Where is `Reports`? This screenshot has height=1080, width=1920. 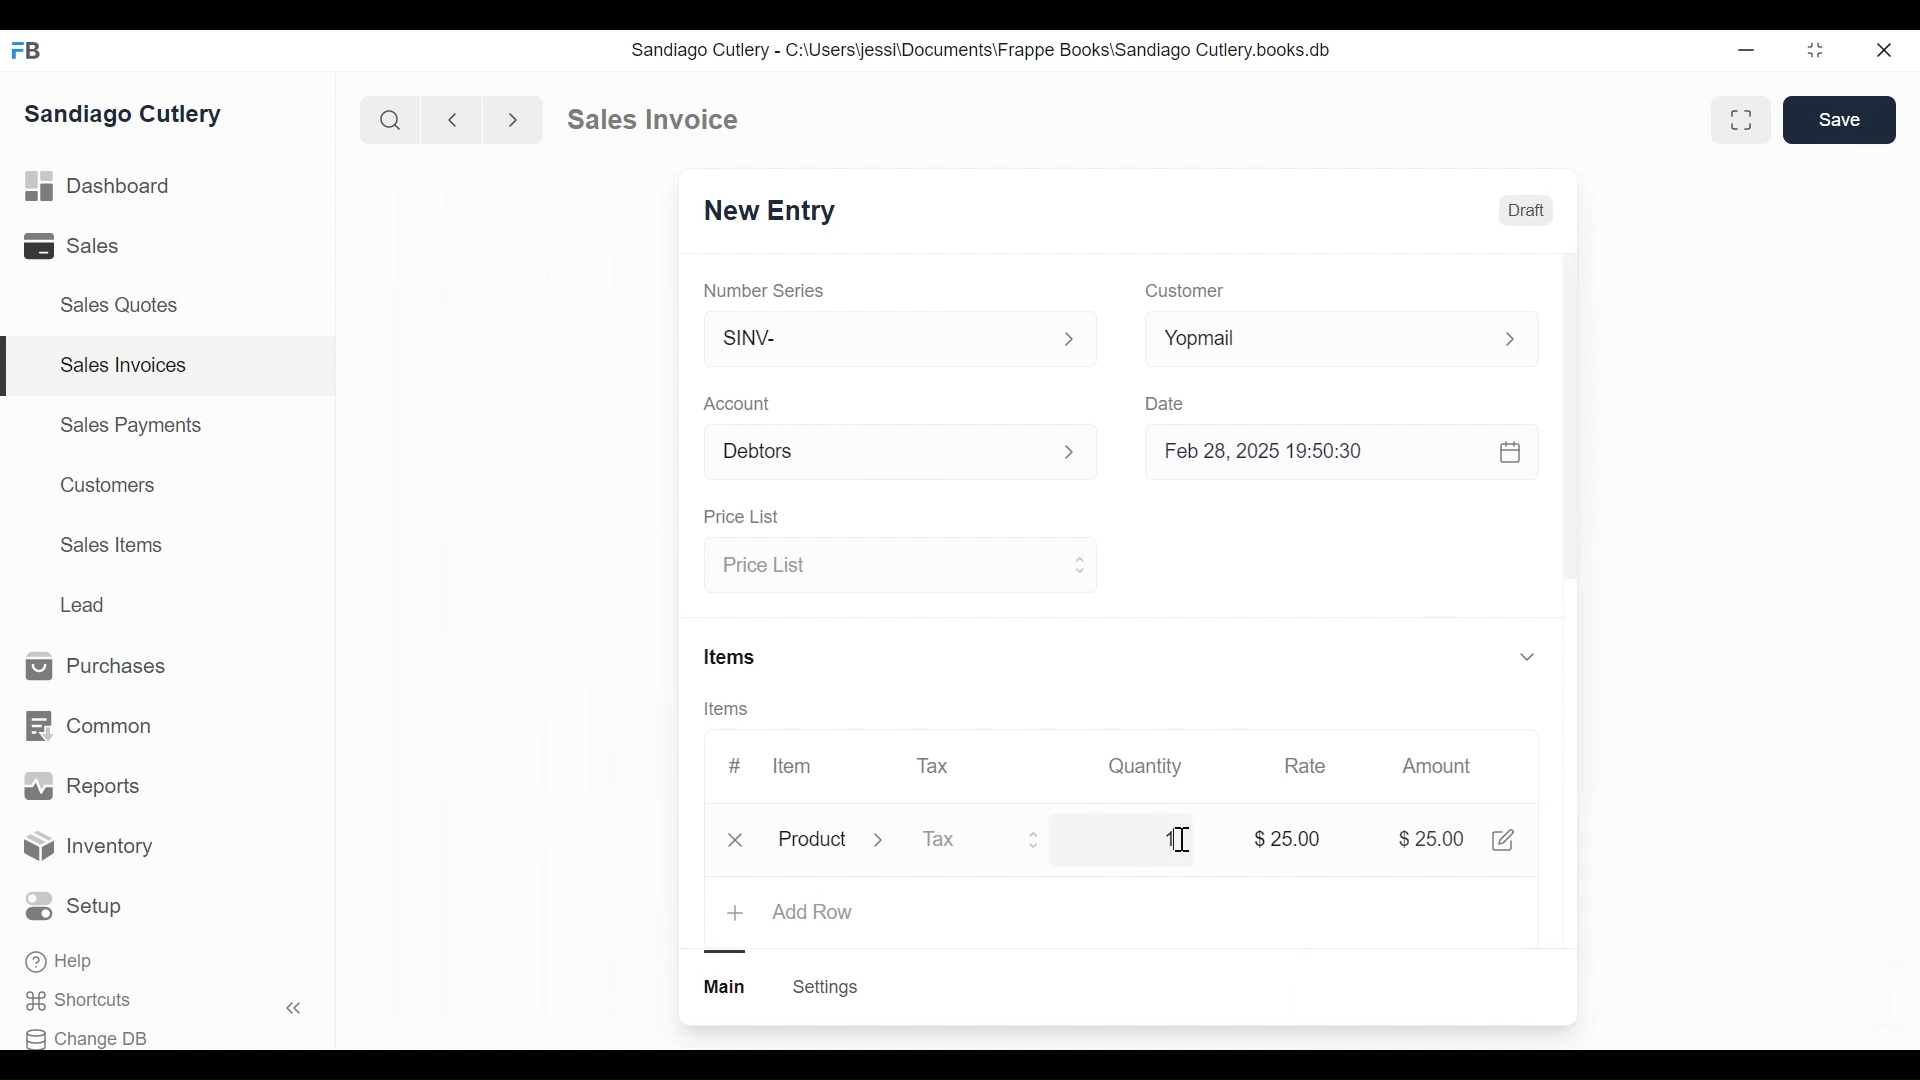
Reports is located at coordinates (82, 786).